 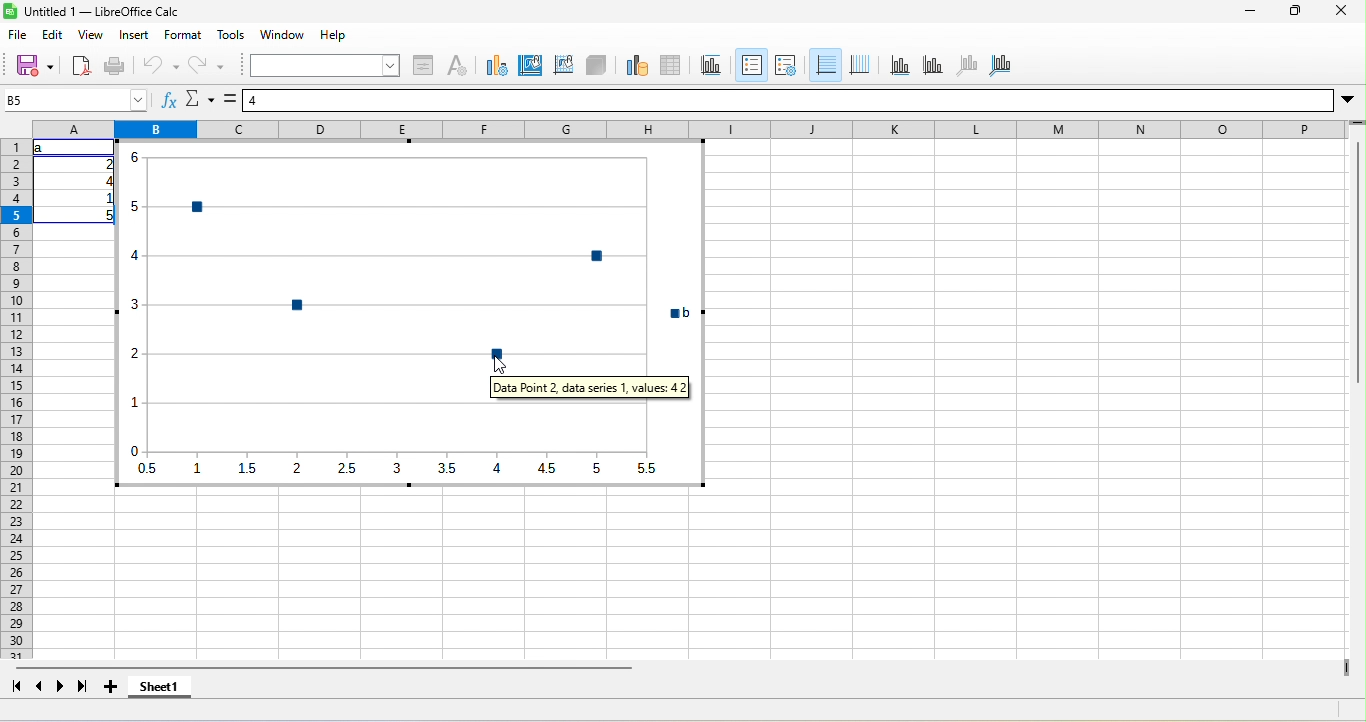 What do you see at coordinates (457, 67) in the screenshot?
I see `character` at bounding box center [457, 67].